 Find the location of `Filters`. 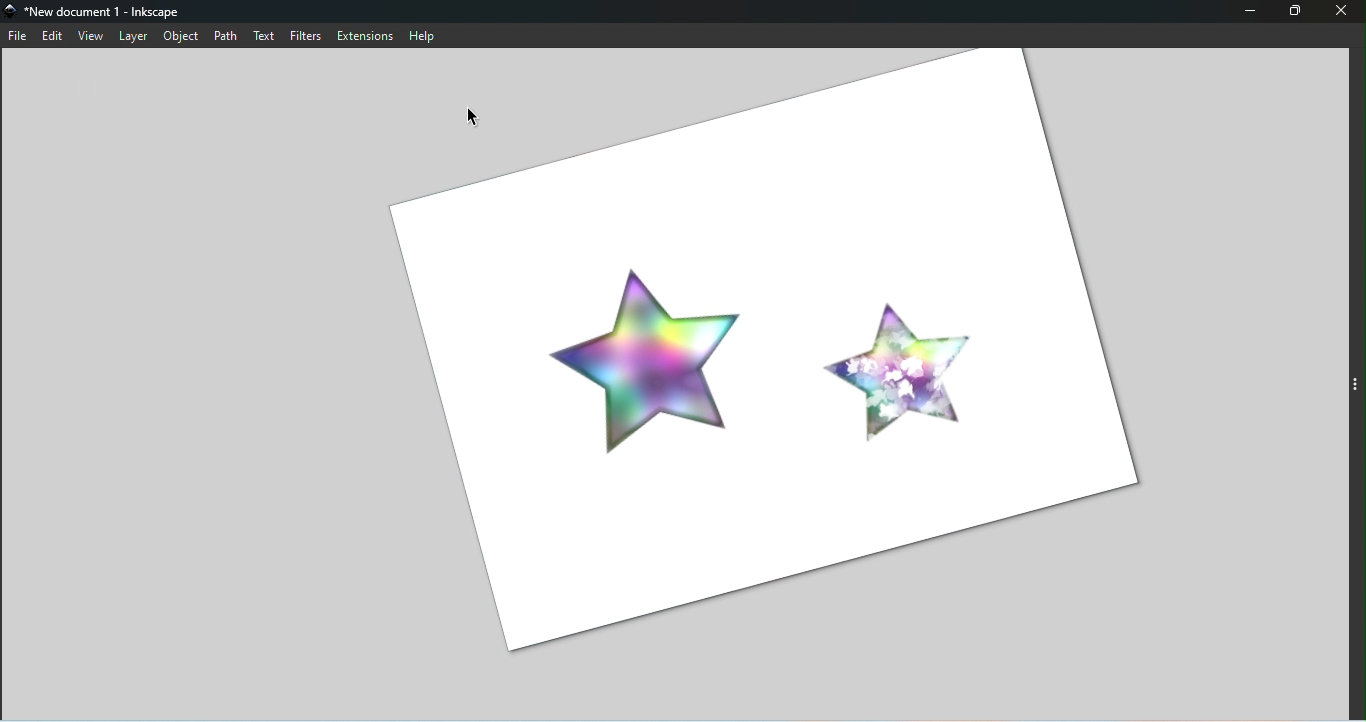

Filters is located at coordinates (307, 34).